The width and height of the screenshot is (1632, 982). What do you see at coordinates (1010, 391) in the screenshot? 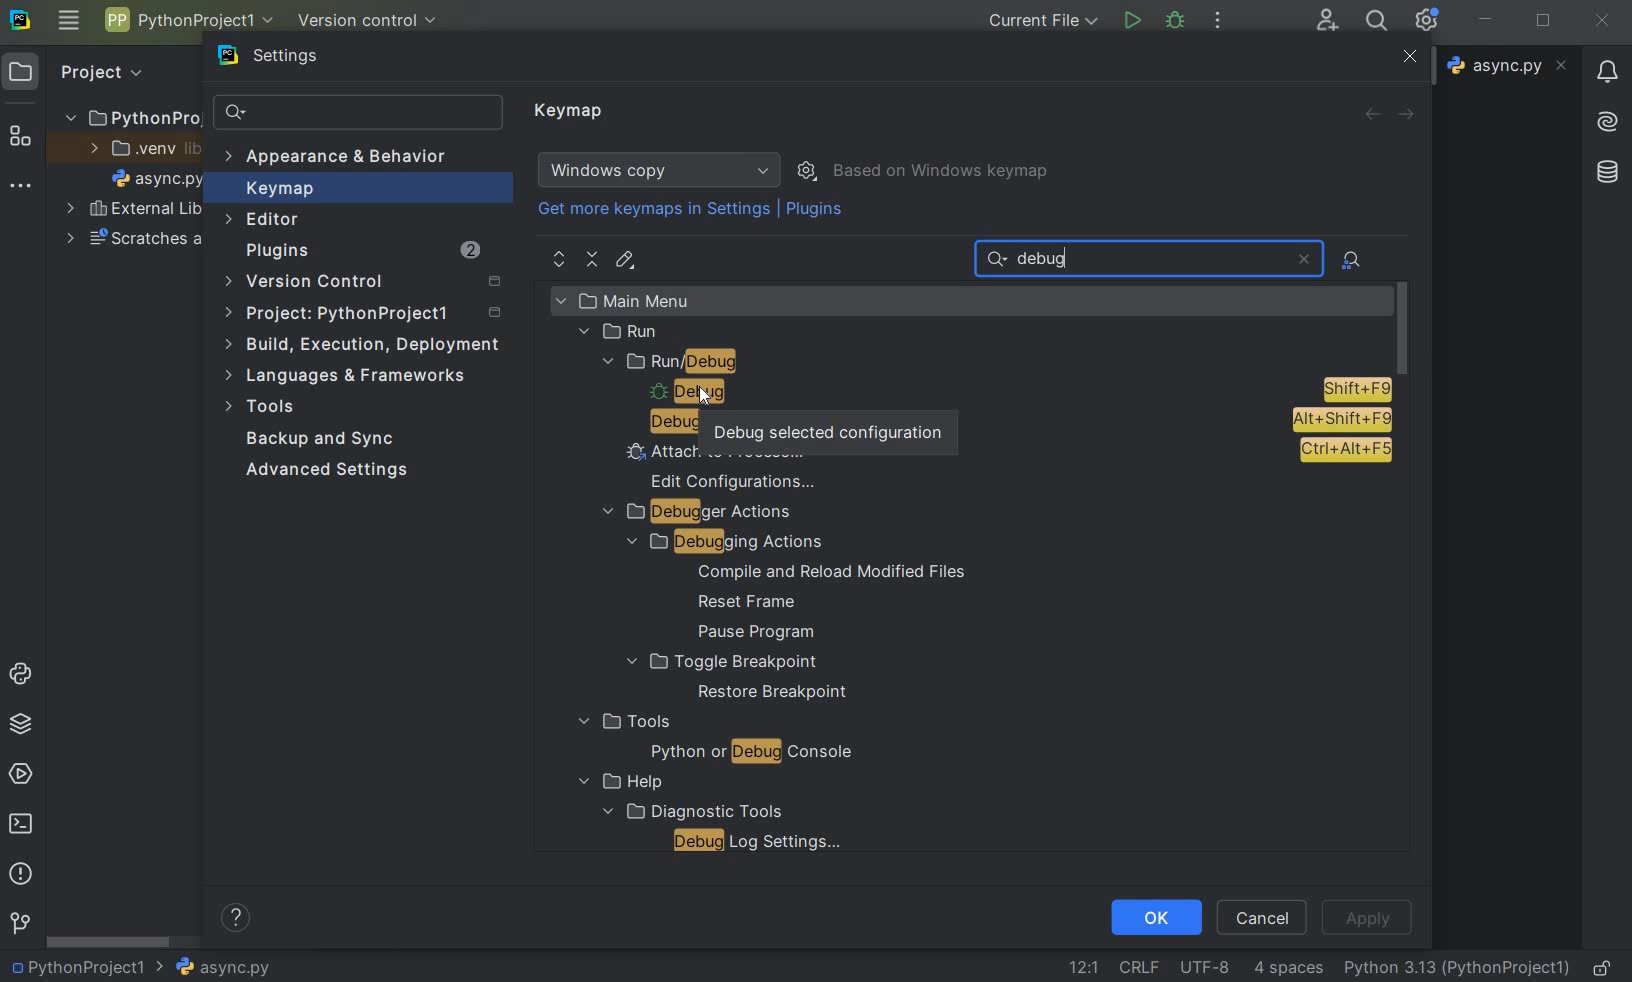
I see `debug` at bounding box center [1010, 391].